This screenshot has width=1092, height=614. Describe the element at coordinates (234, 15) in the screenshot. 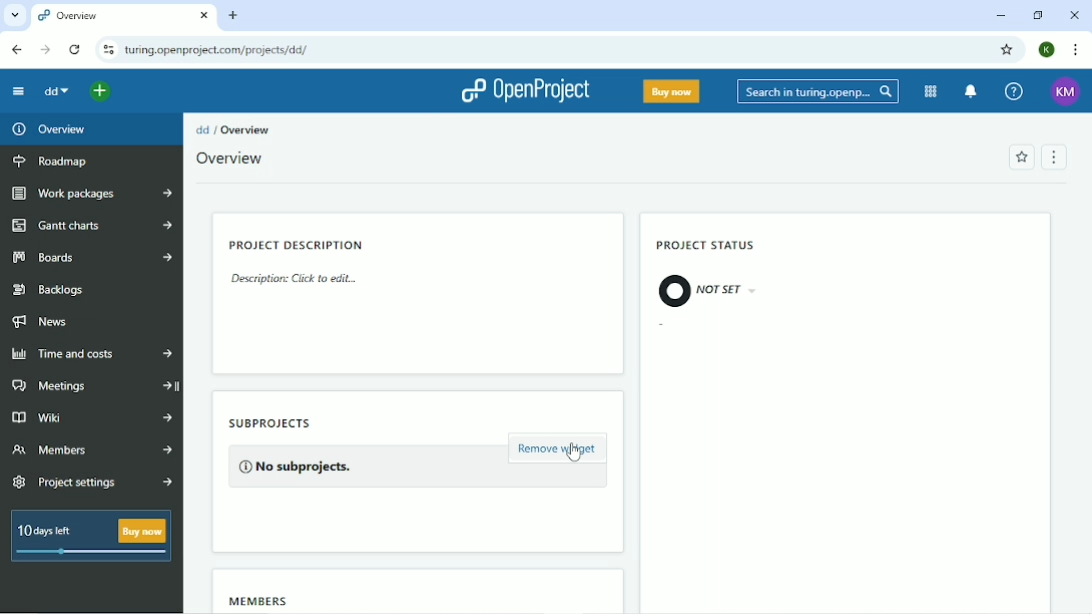

I see `New tab` at that location.